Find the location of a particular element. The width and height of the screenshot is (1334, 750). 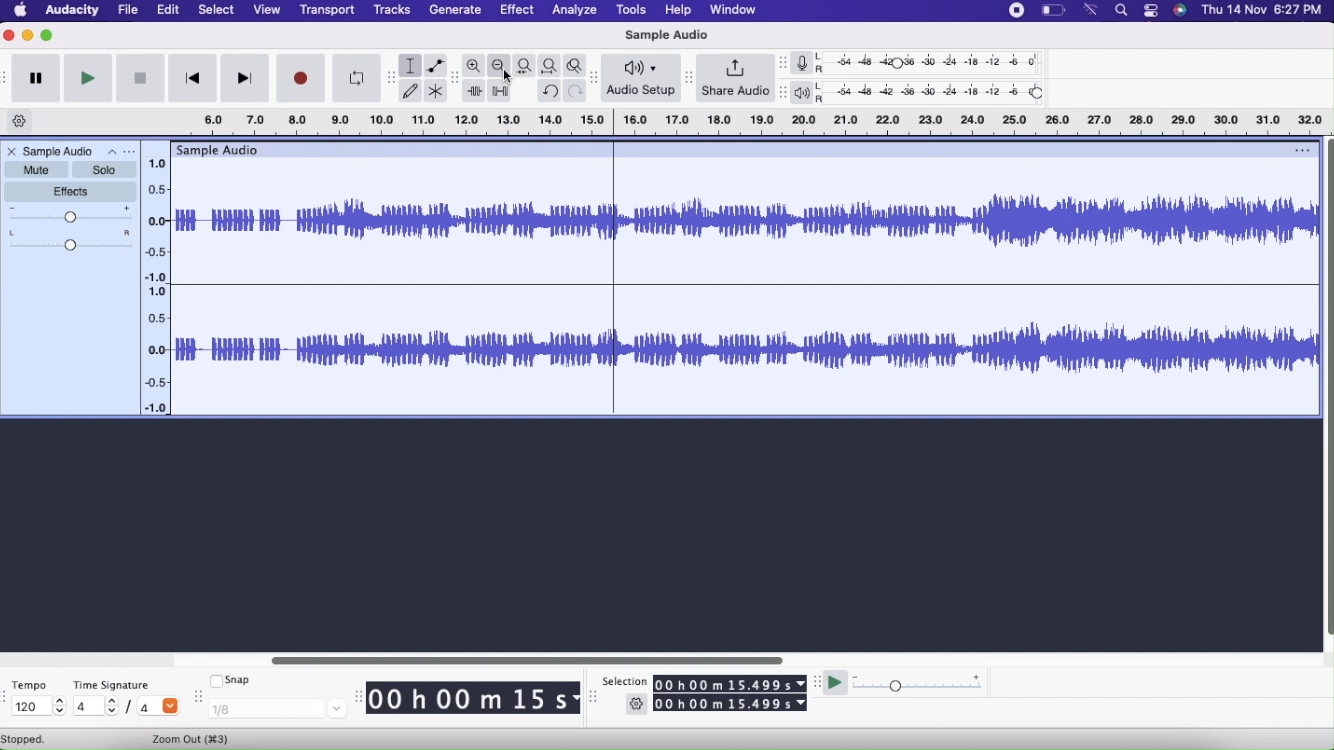

options is located at coordinates (1153, 14).